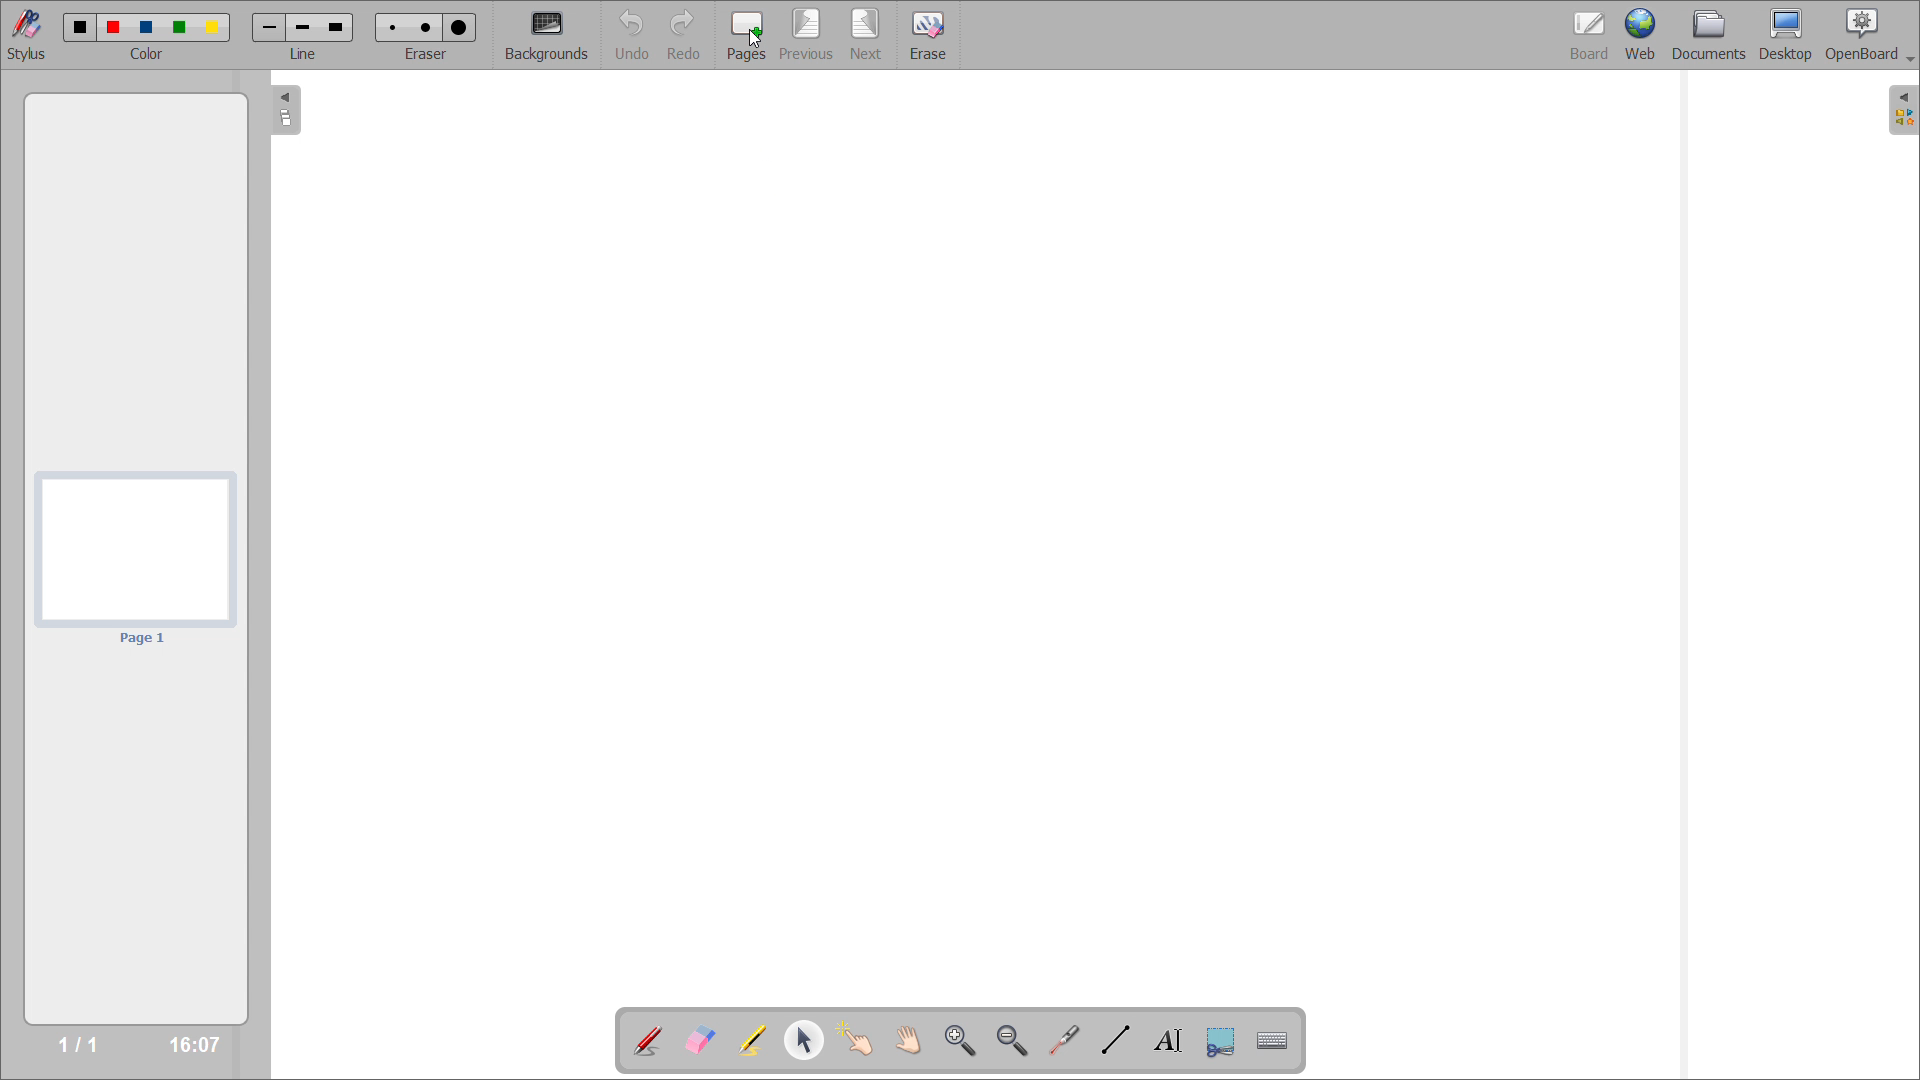  I want to click on desktop view, so click(1787, 35).